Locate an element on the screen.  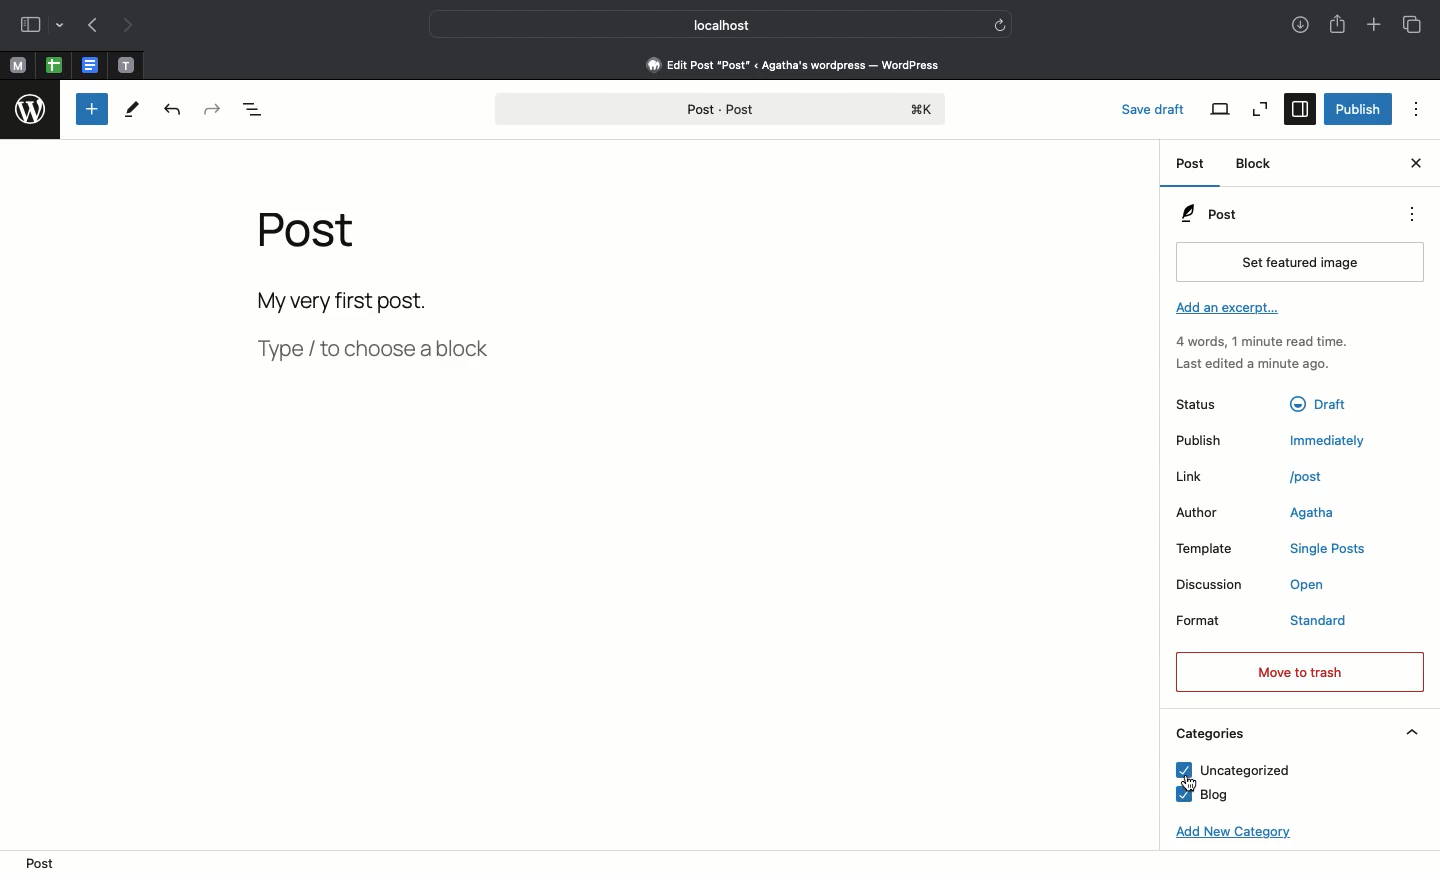
Saved is located at coordinates (1158, 107).